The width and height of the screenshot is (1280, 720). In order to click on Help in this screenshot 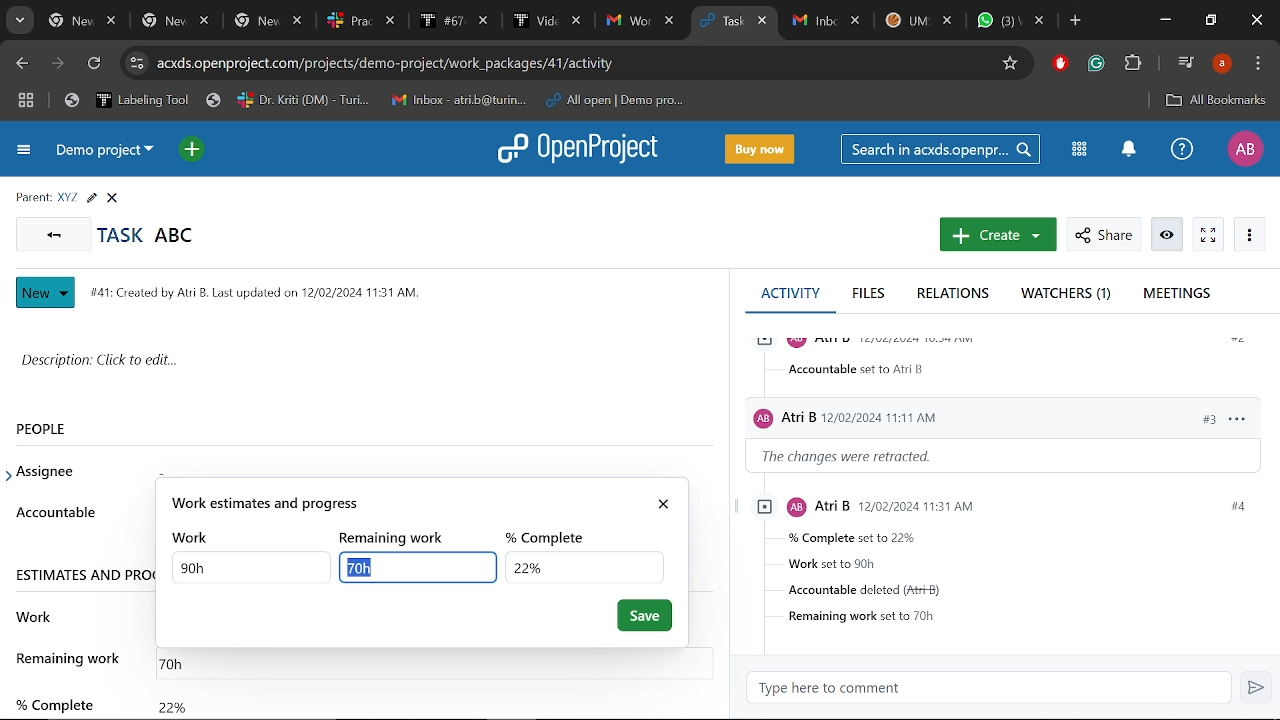, I will do `click(1182, 151)`.